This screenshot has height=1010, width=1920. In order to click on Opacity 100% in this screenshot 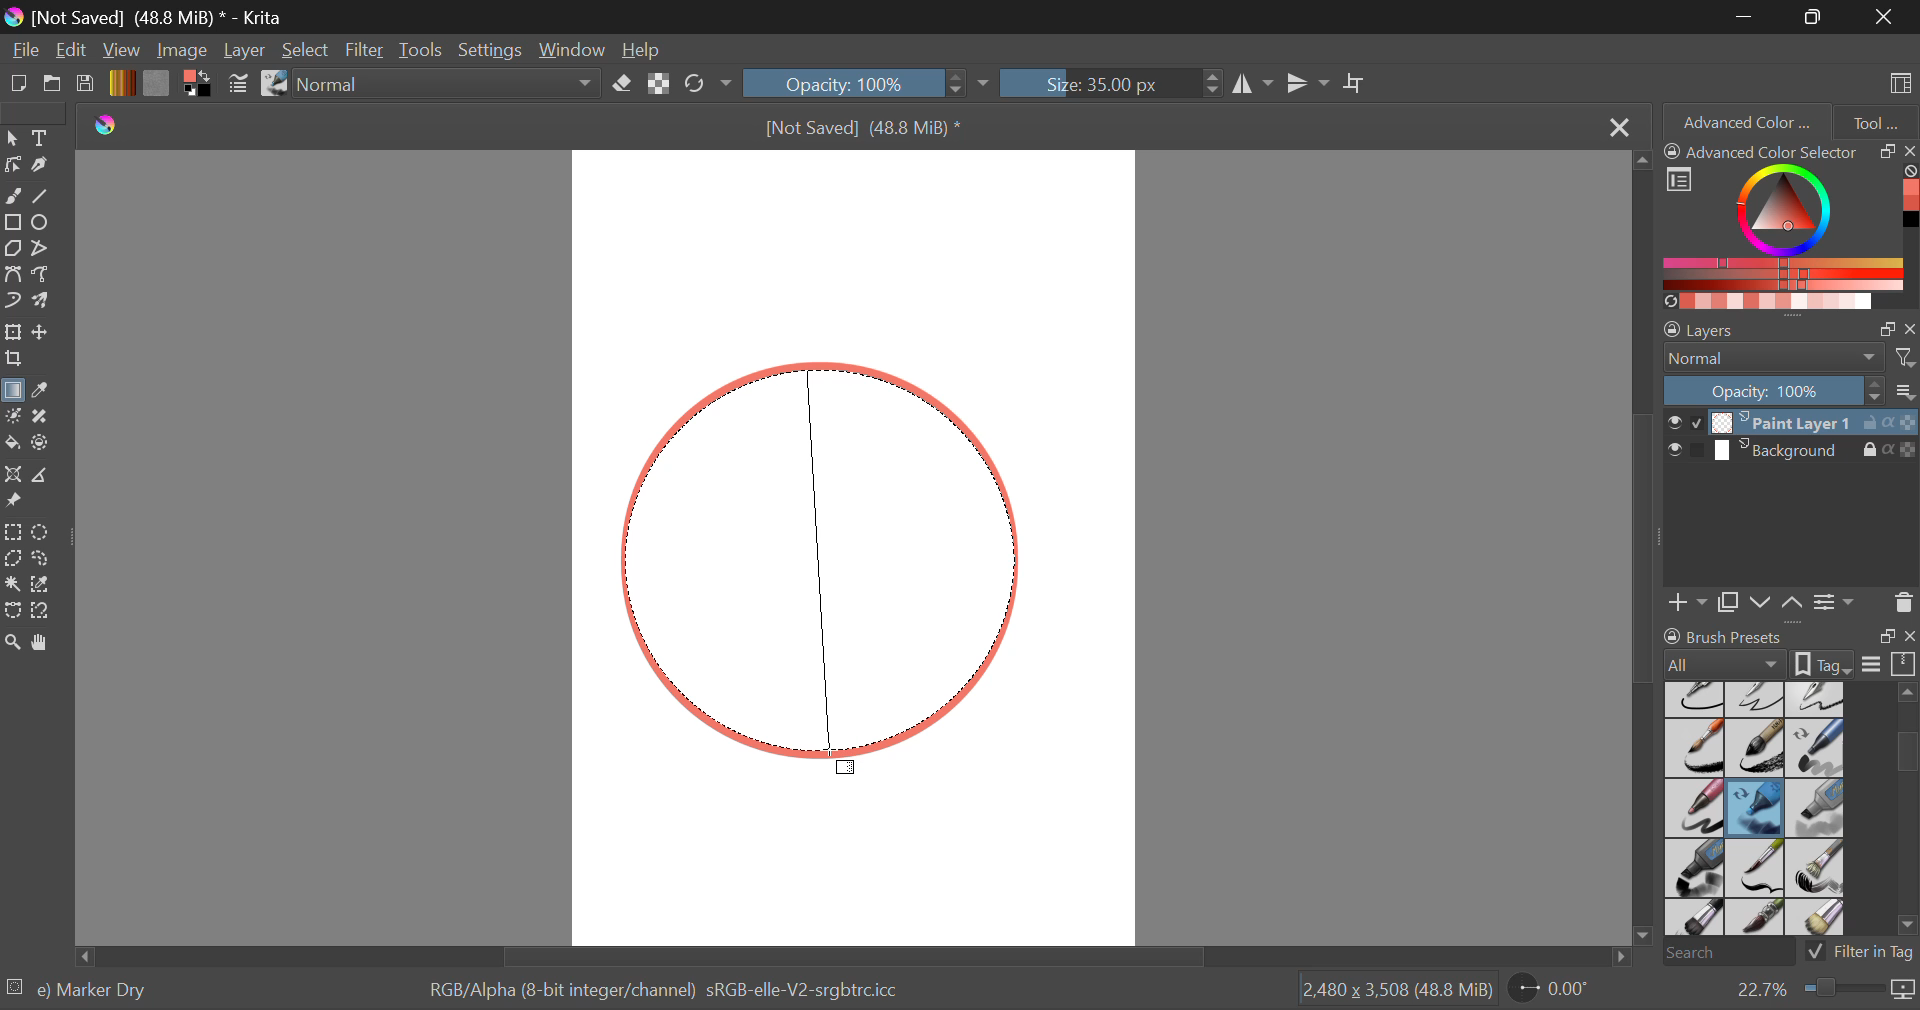, I will do `click(853, 83)`.